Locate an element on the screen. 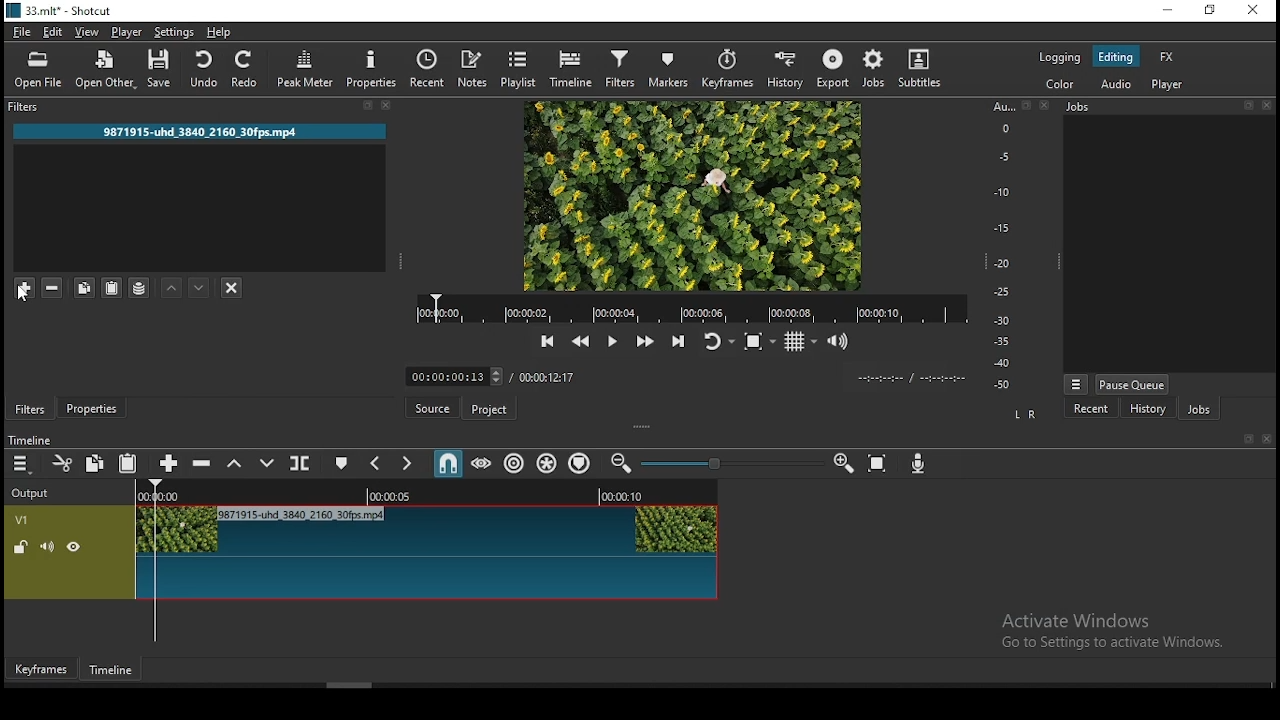 This screenshot has height=720, width=1280. previous marker is located at coordinates (376, 463).